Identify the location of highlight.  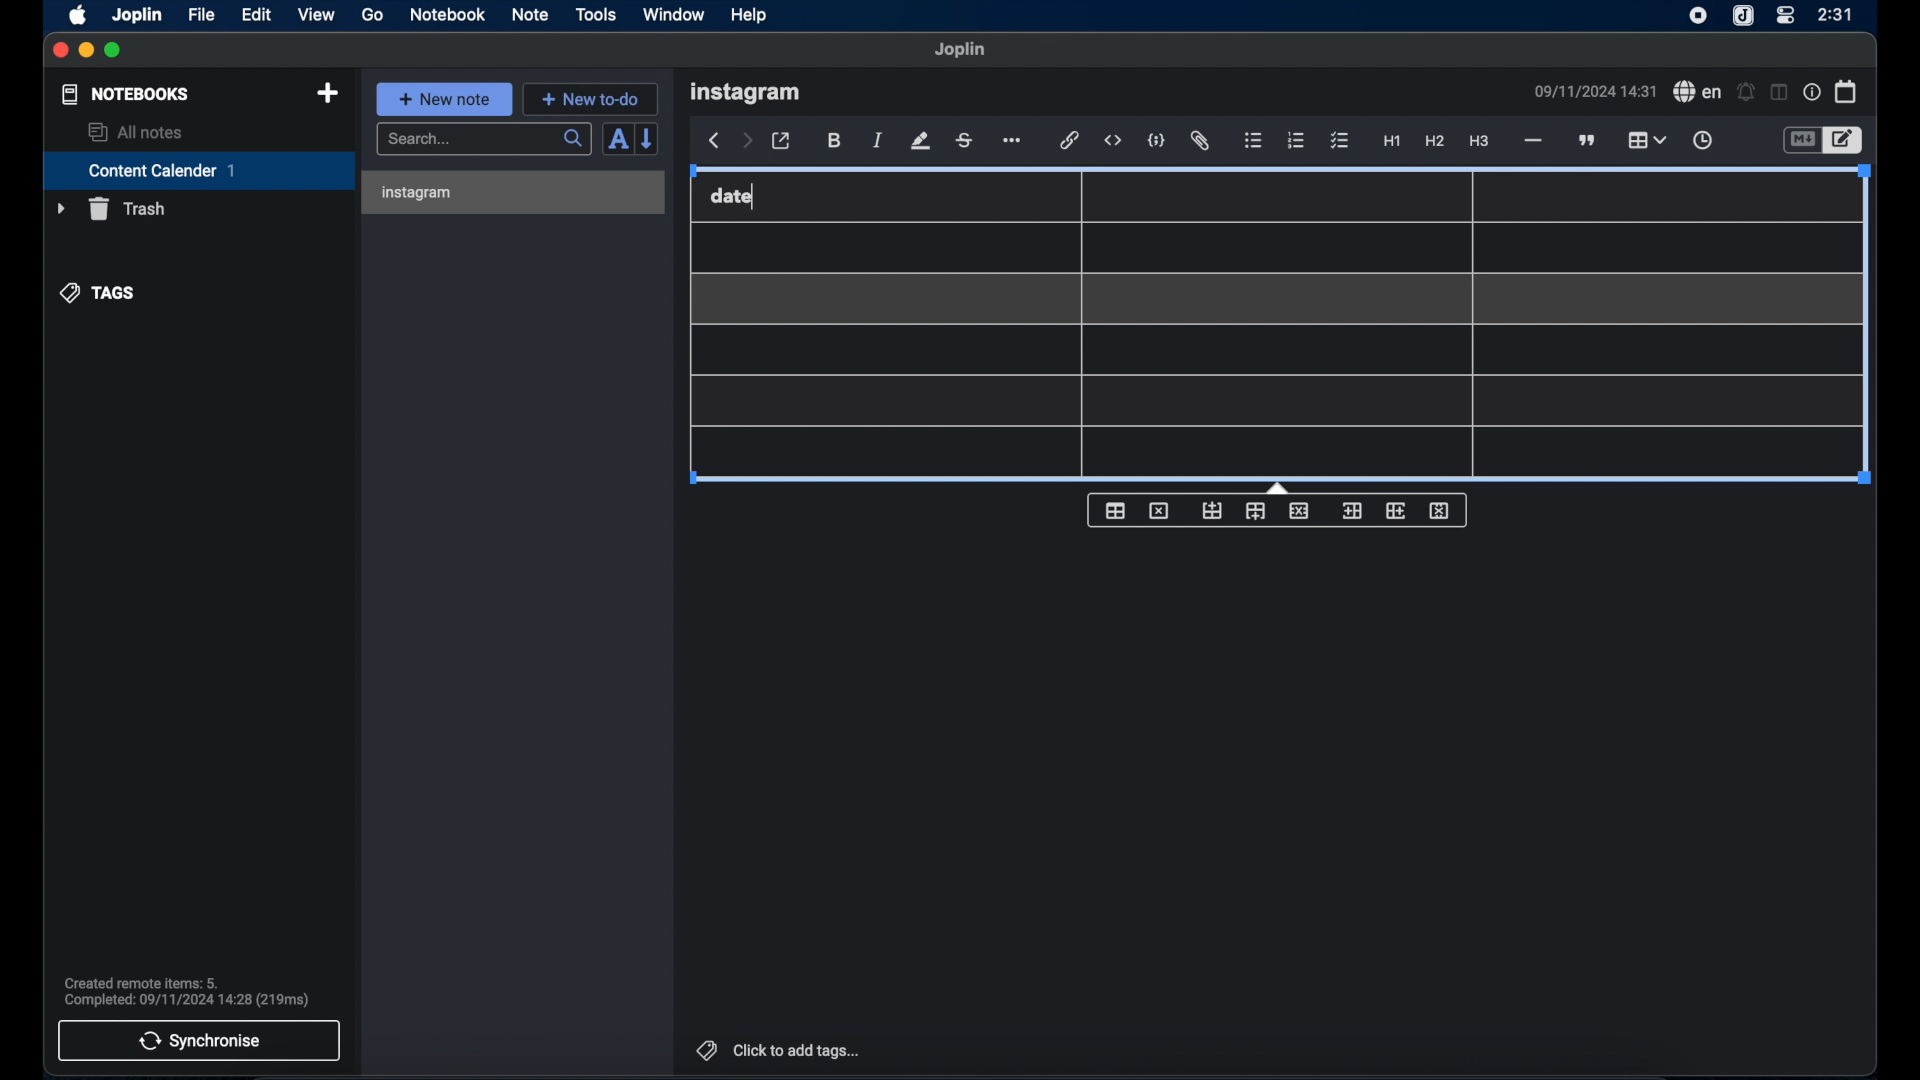
(921, 141).